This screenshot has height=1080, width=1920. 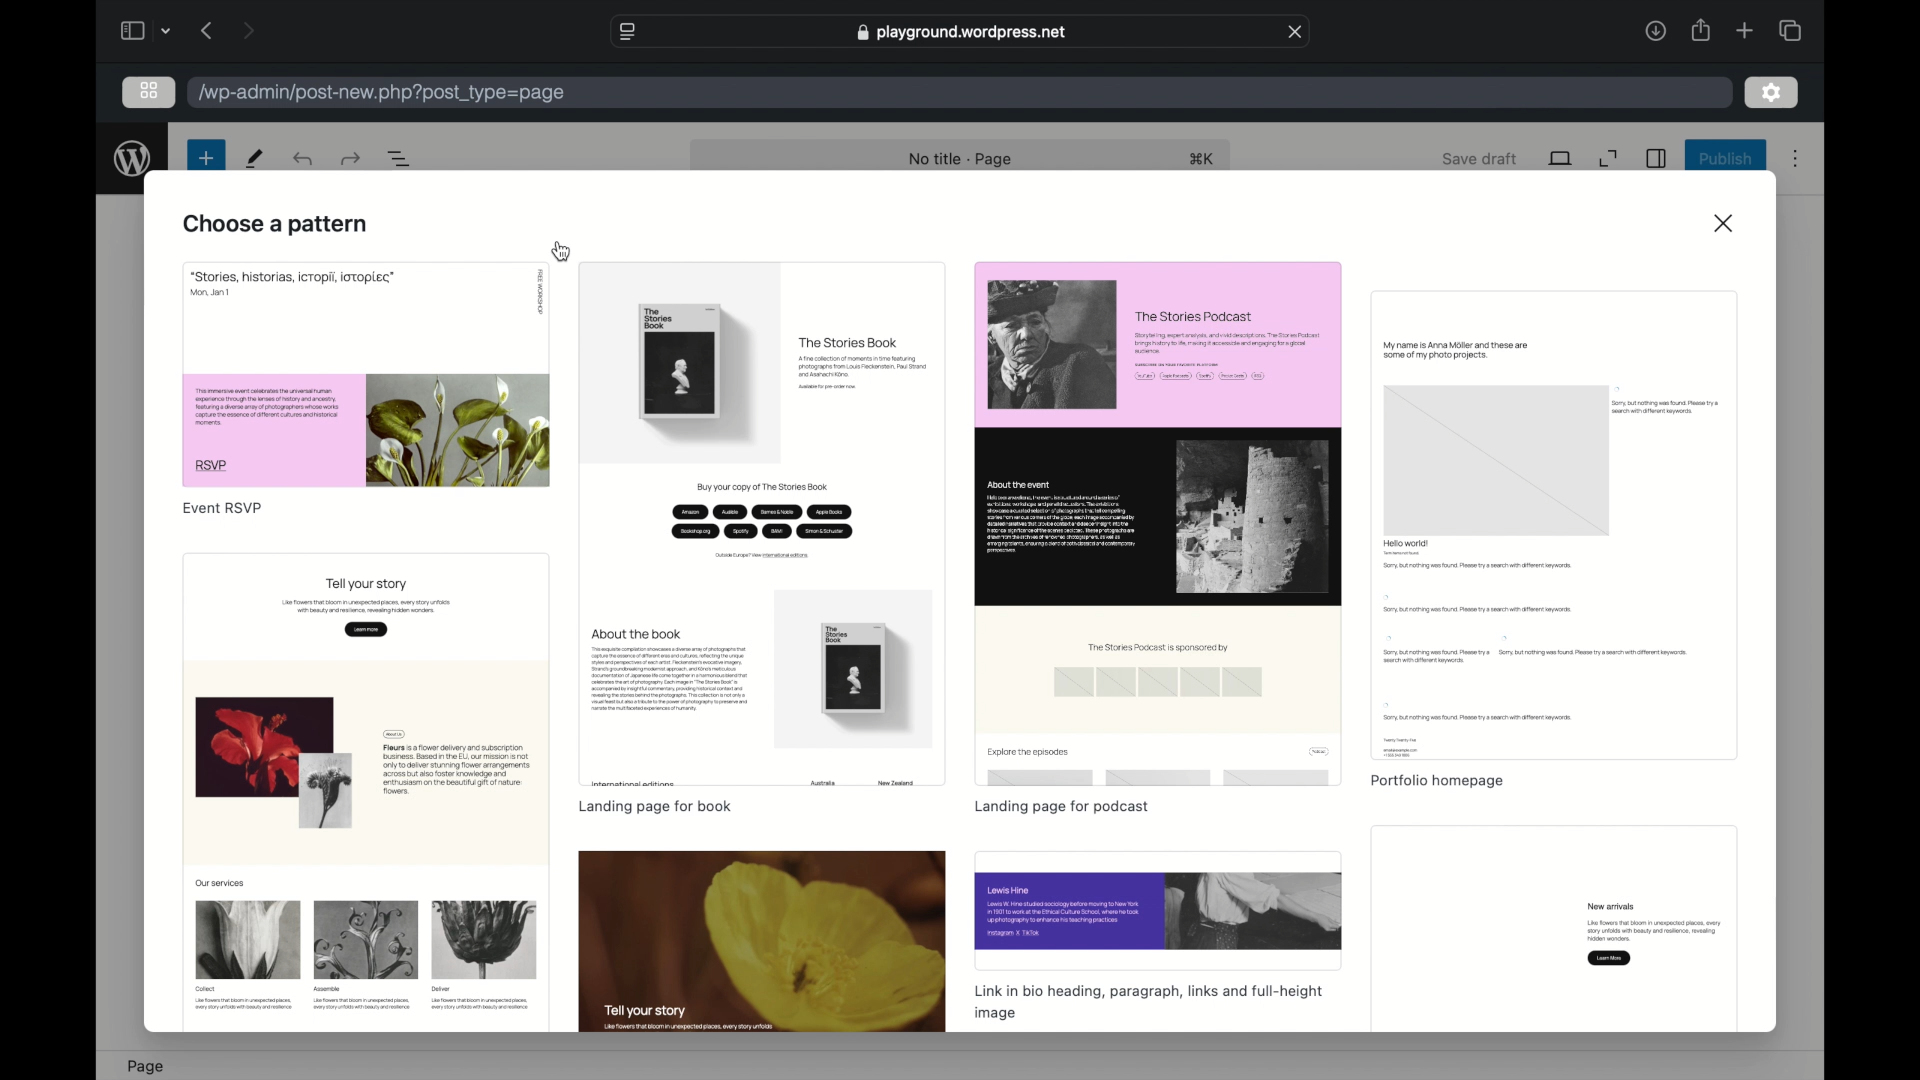 What do you see at coordinates (1656, 158) in the screenshot?
I see `sidebar` at bounding box center [1656, 158].